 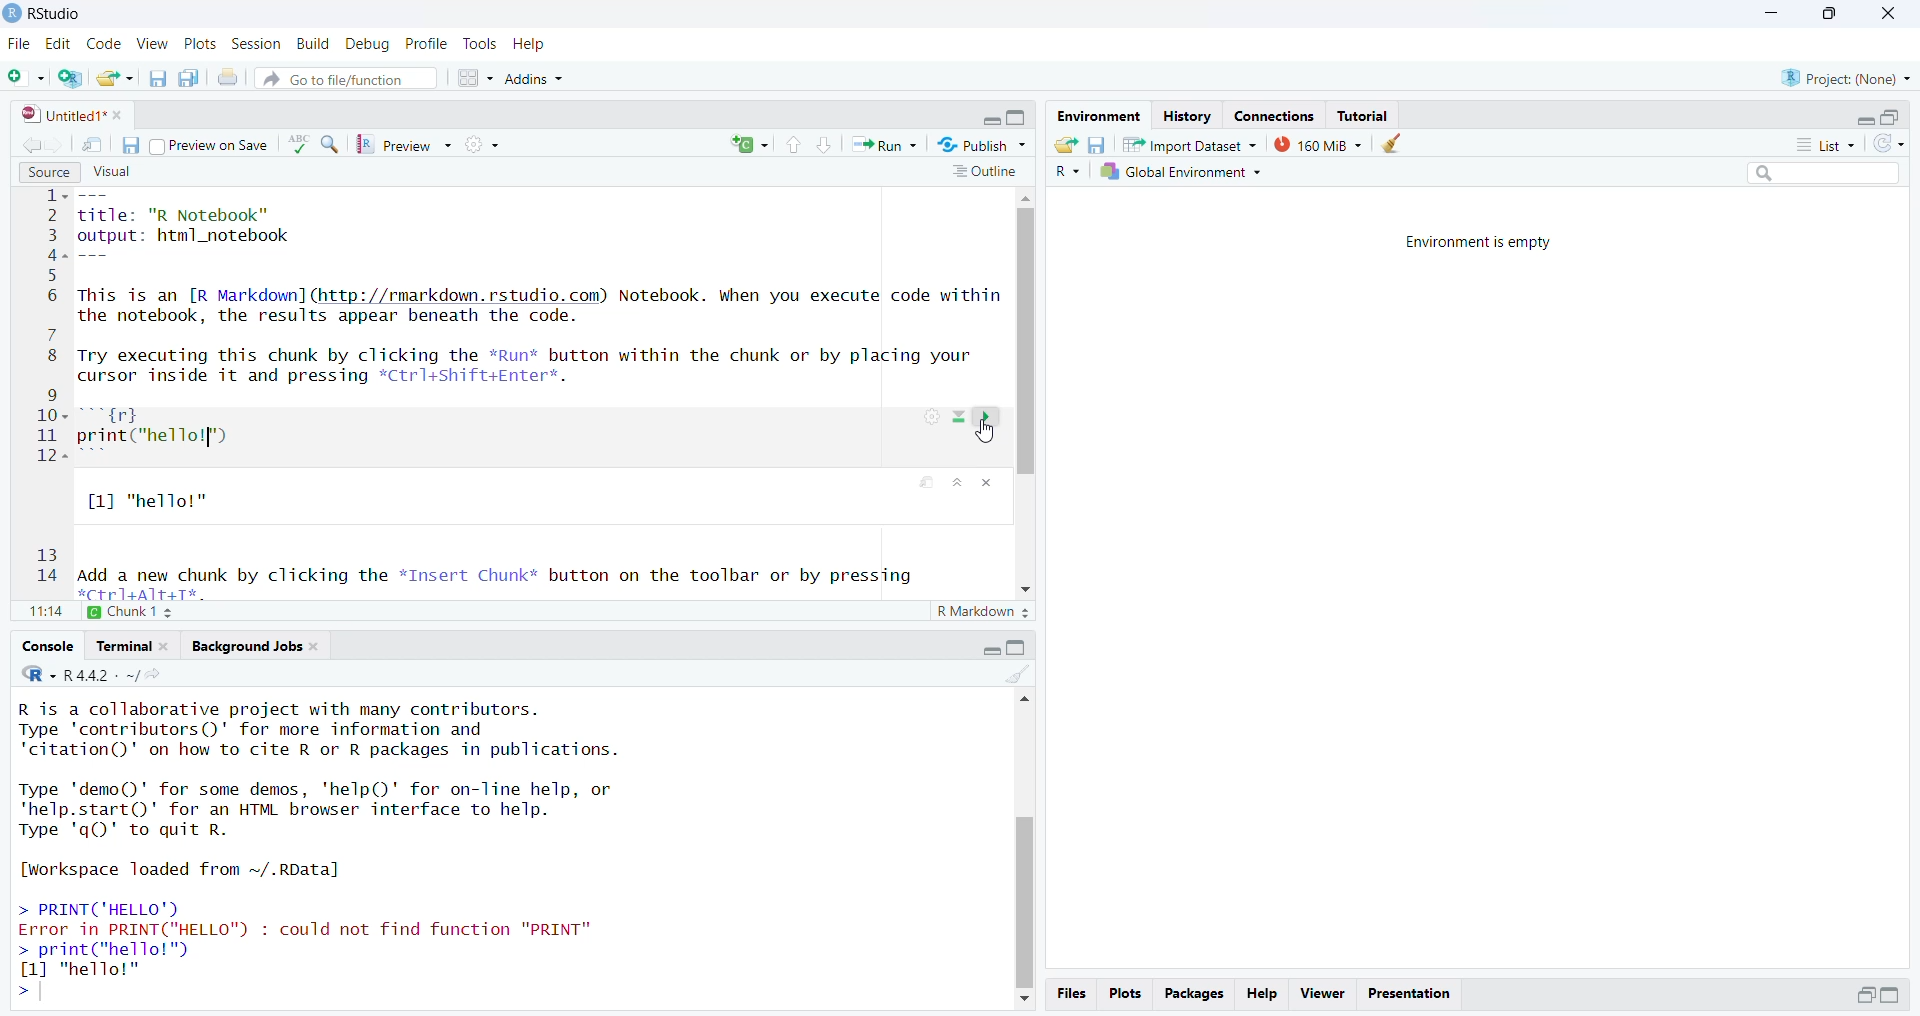 What do you see at coordinates (1097, 144) in the screenshot?
I see `save workspace` at bounding box center [1097, 144].